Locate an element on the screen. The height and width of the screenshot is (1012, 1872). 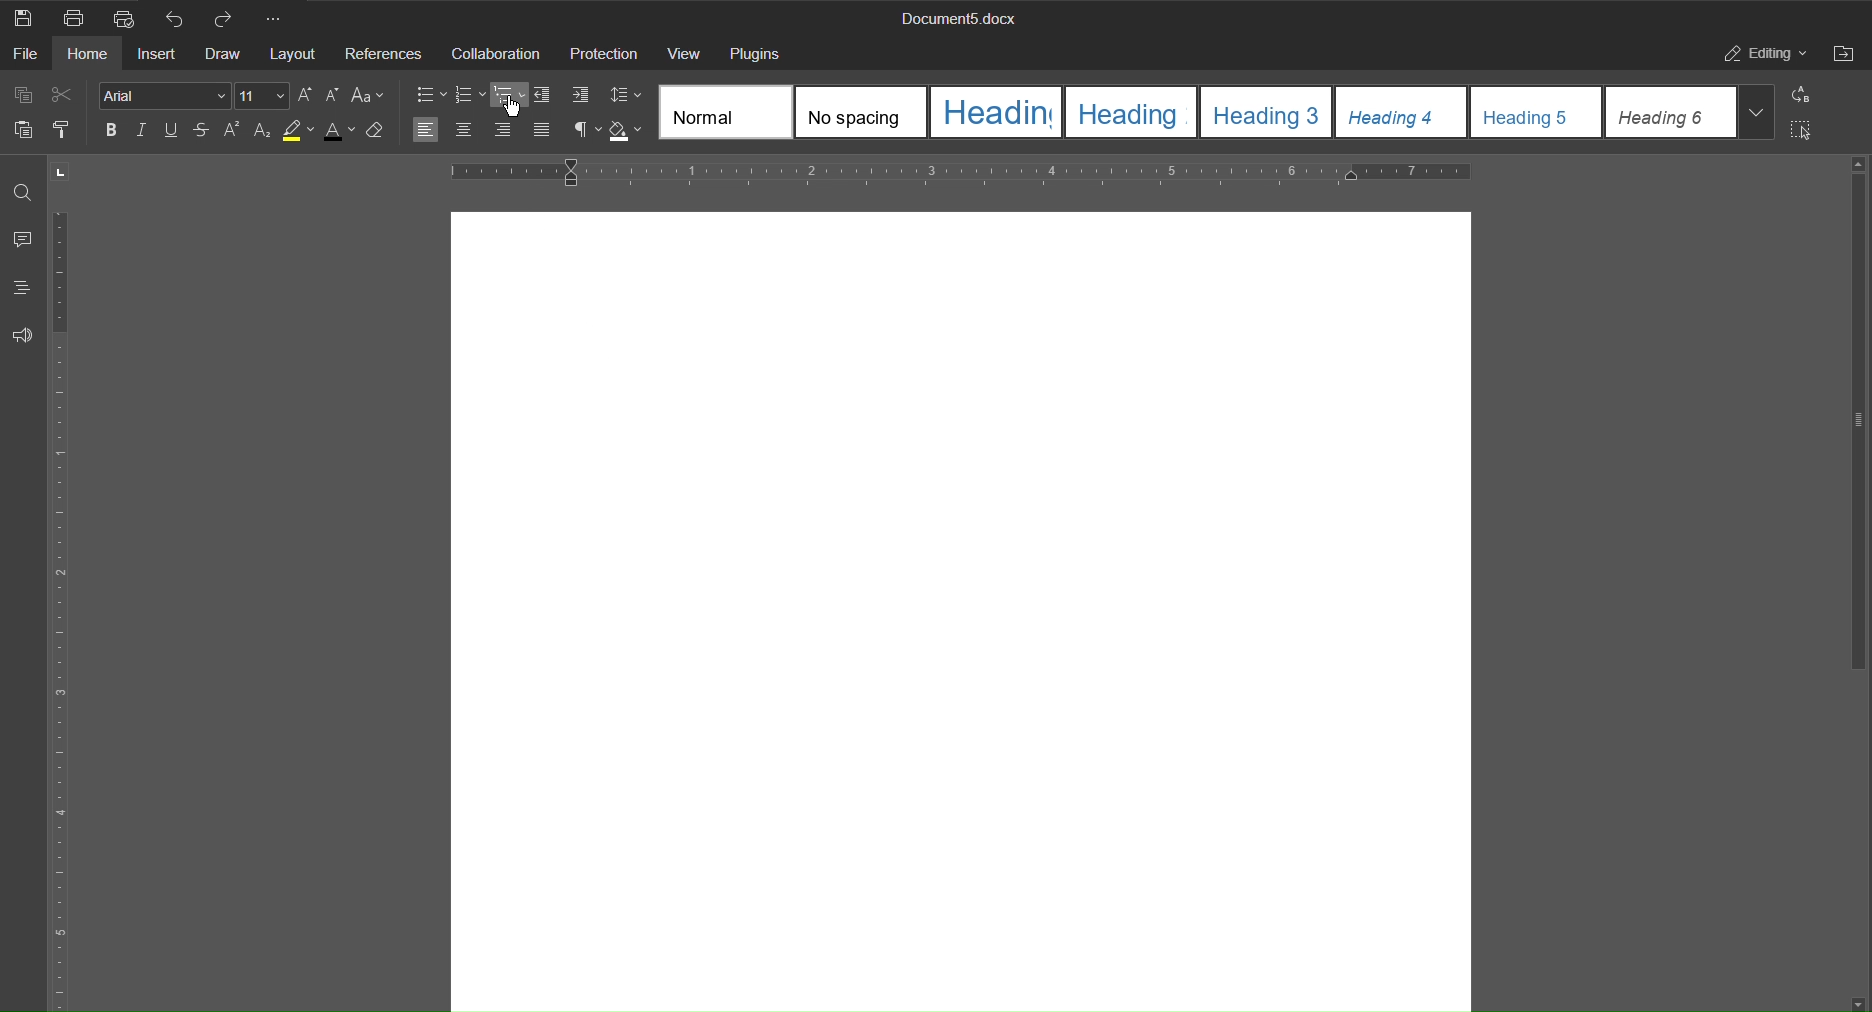
Undo is located at coordinates (177, 18).